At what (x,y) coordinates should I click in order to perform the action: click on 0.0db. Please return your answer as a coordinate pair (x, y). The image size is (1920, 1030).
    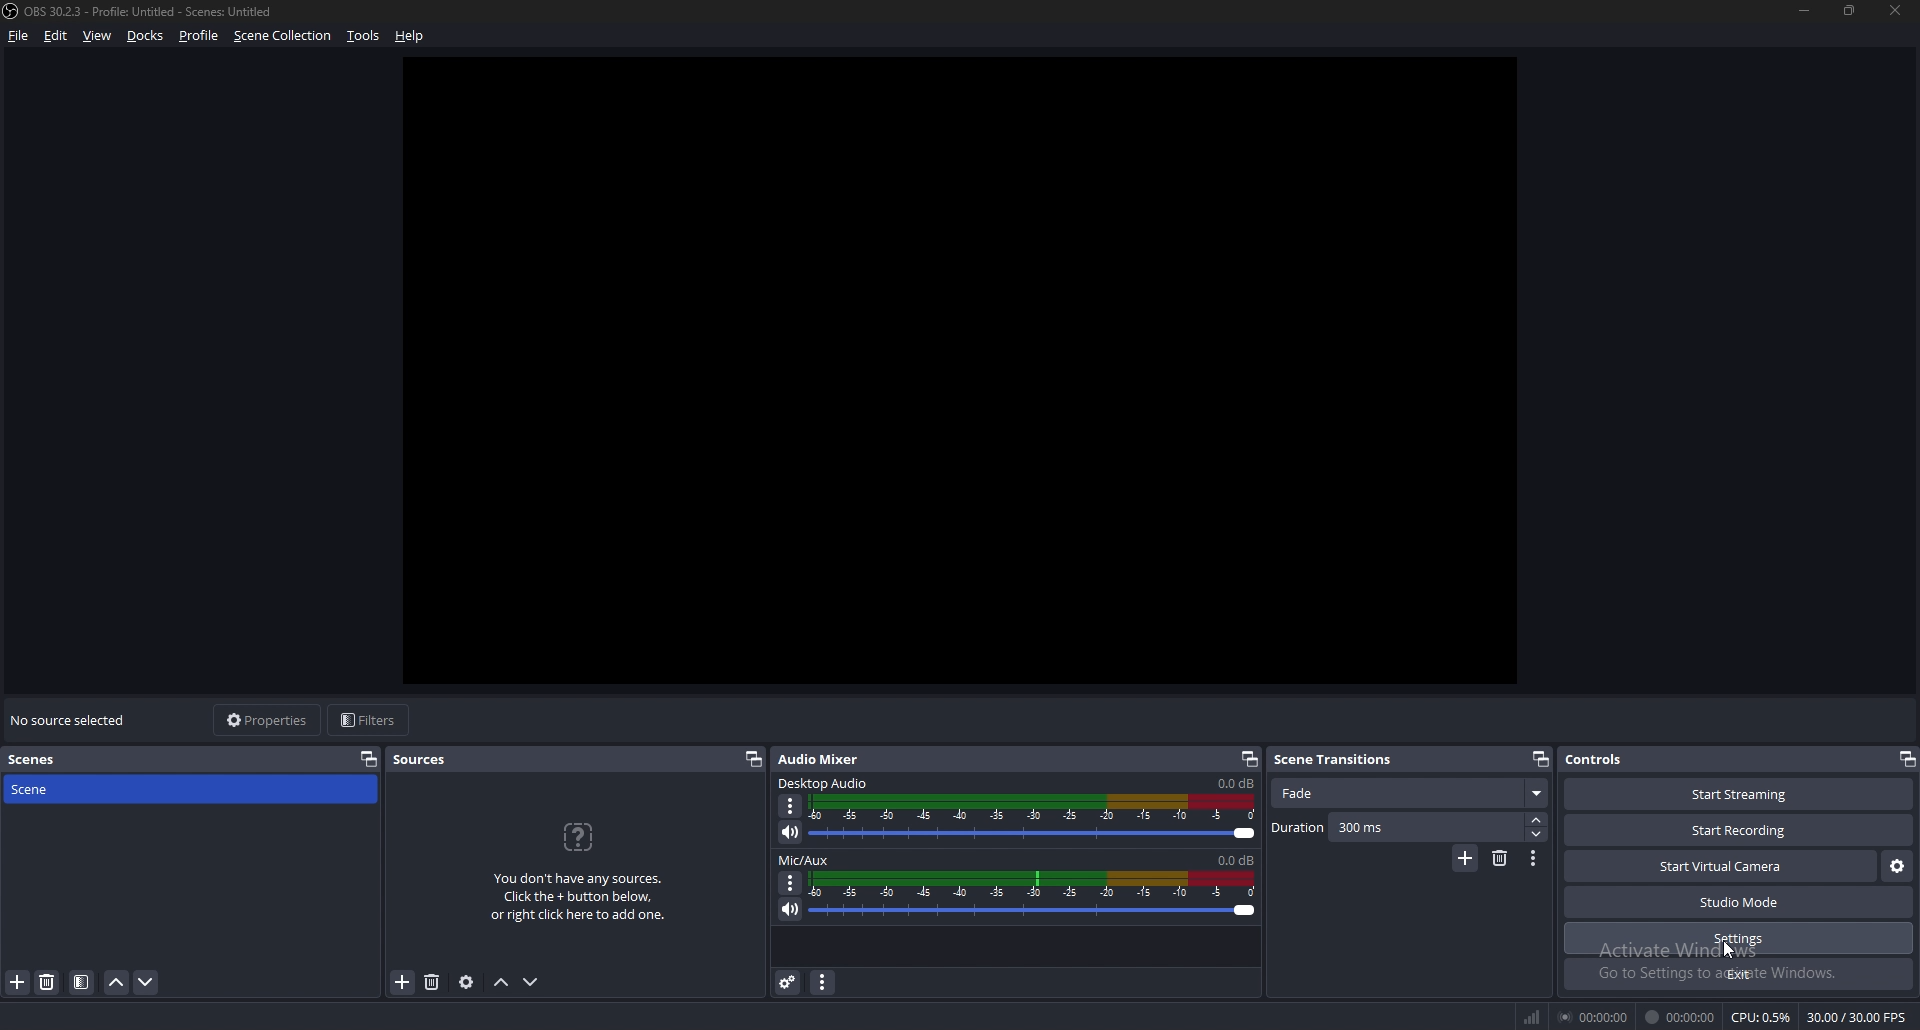
    Looking at the image, I should click on (1235, 858).